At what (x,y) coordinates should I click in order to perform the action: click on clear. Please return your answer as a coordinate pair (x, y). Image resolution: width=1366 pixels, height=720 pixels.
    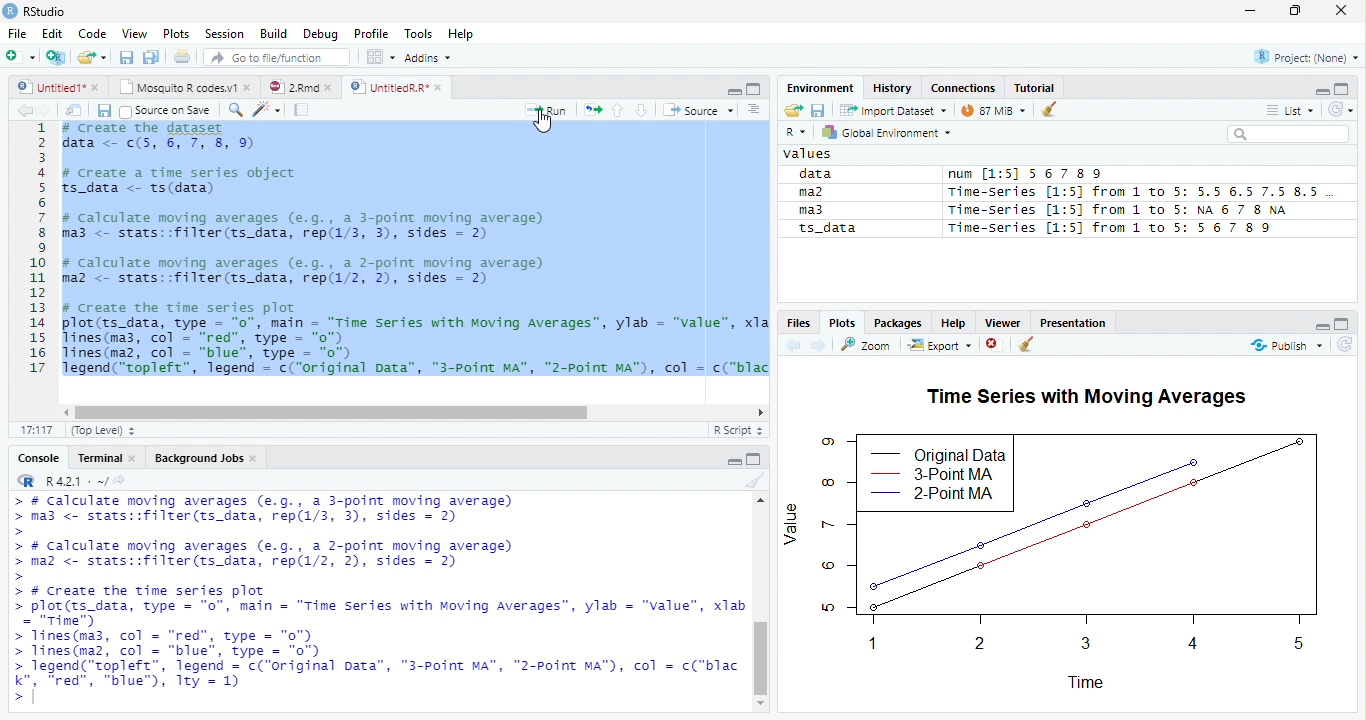
    Looking at the image, I should click on (1049, 108).